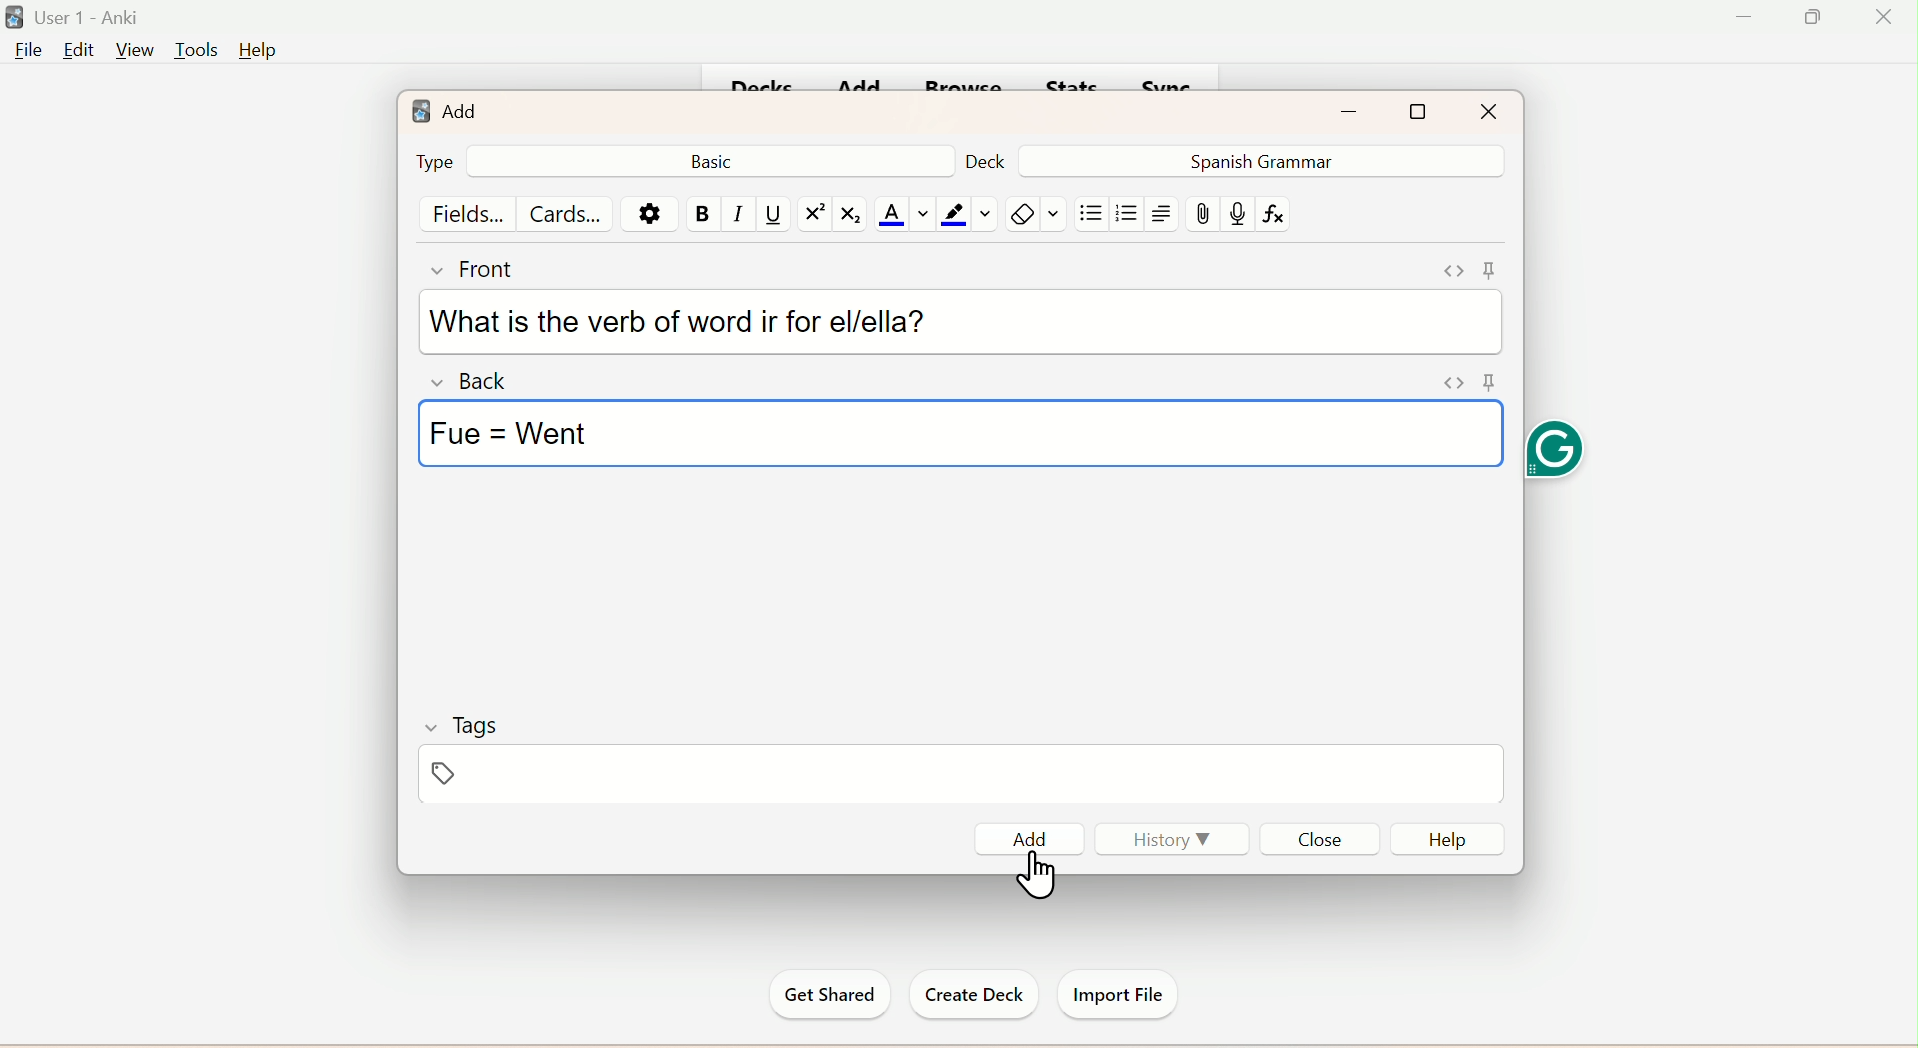  I want to click on Minimize, so click(1748, 17).